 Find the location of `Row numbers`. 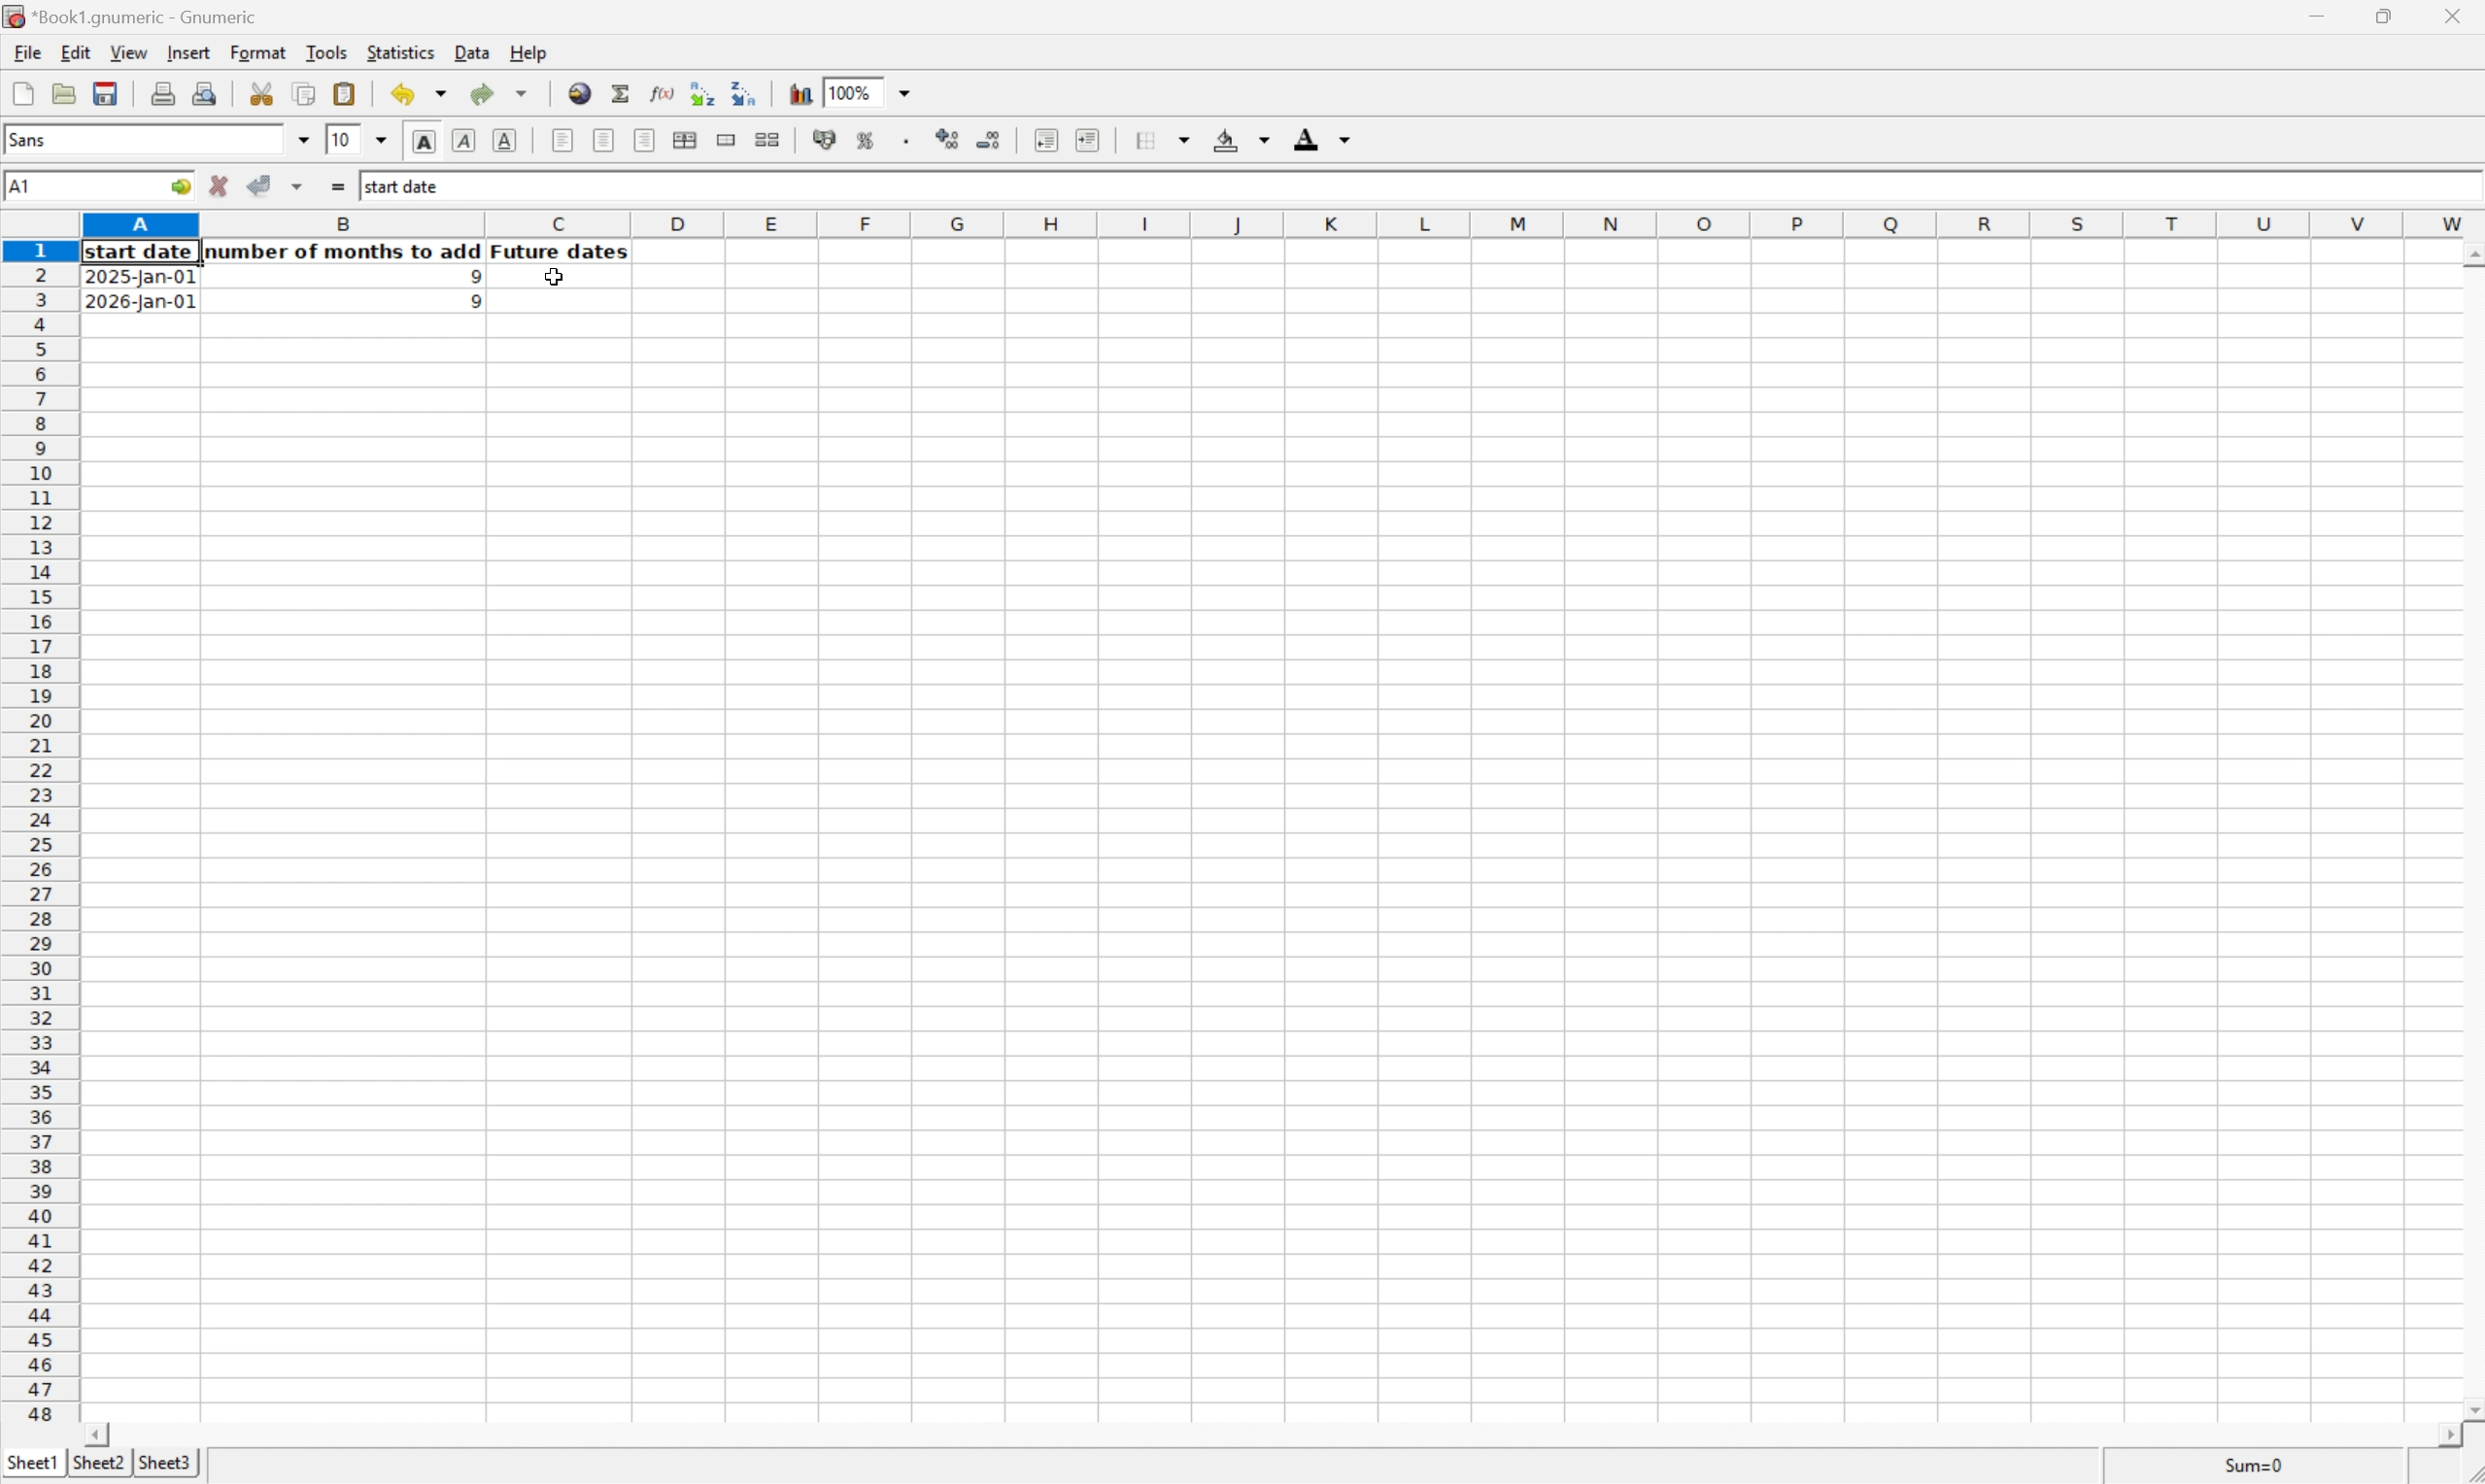

Row numbers is located at coordinates (39, 832).